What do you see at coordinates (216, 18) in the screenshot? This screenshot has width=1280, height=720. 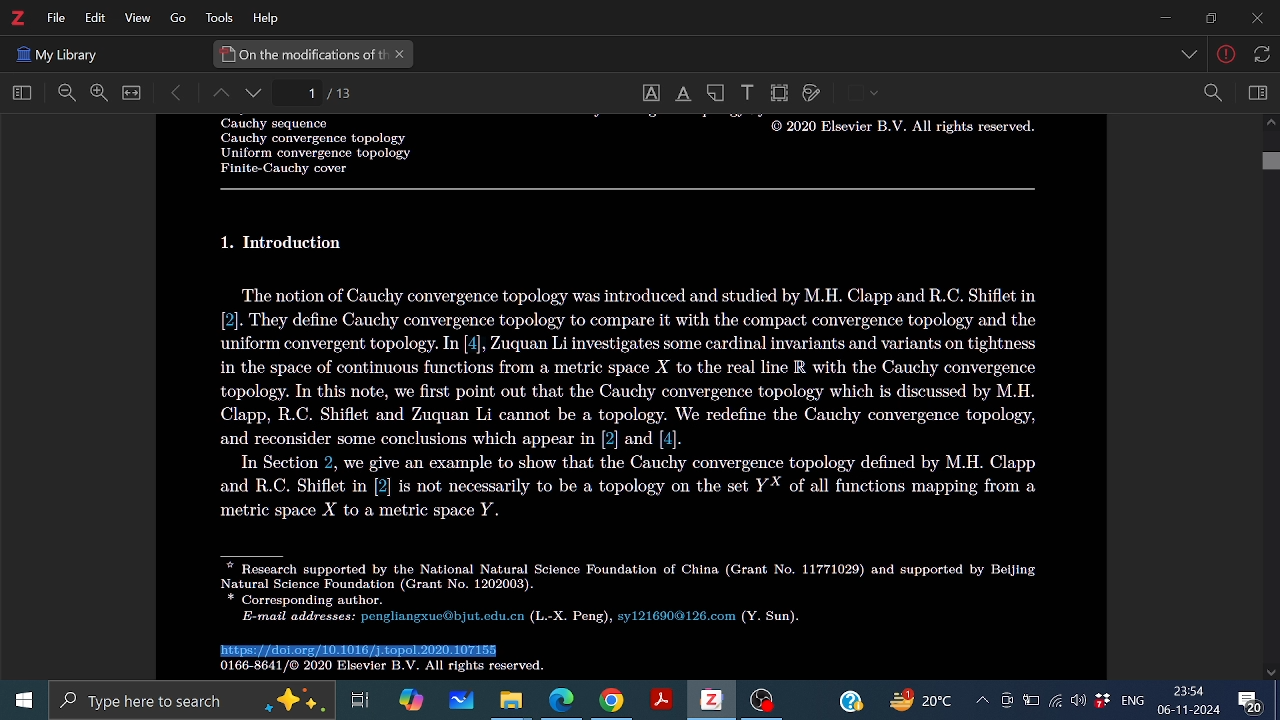 I see `Tools` at bounding box center [216, 18].